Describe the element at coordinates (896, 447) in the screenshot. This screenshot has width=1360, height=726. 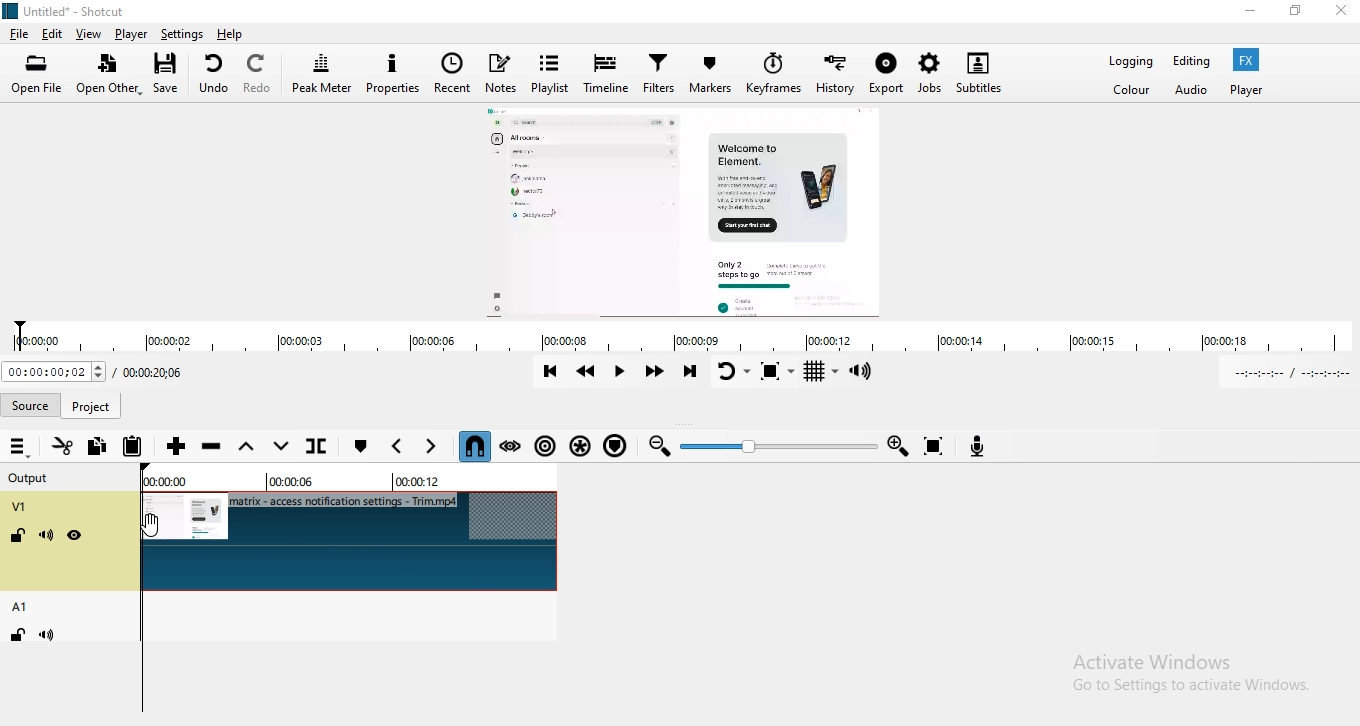
I see `` at that location.